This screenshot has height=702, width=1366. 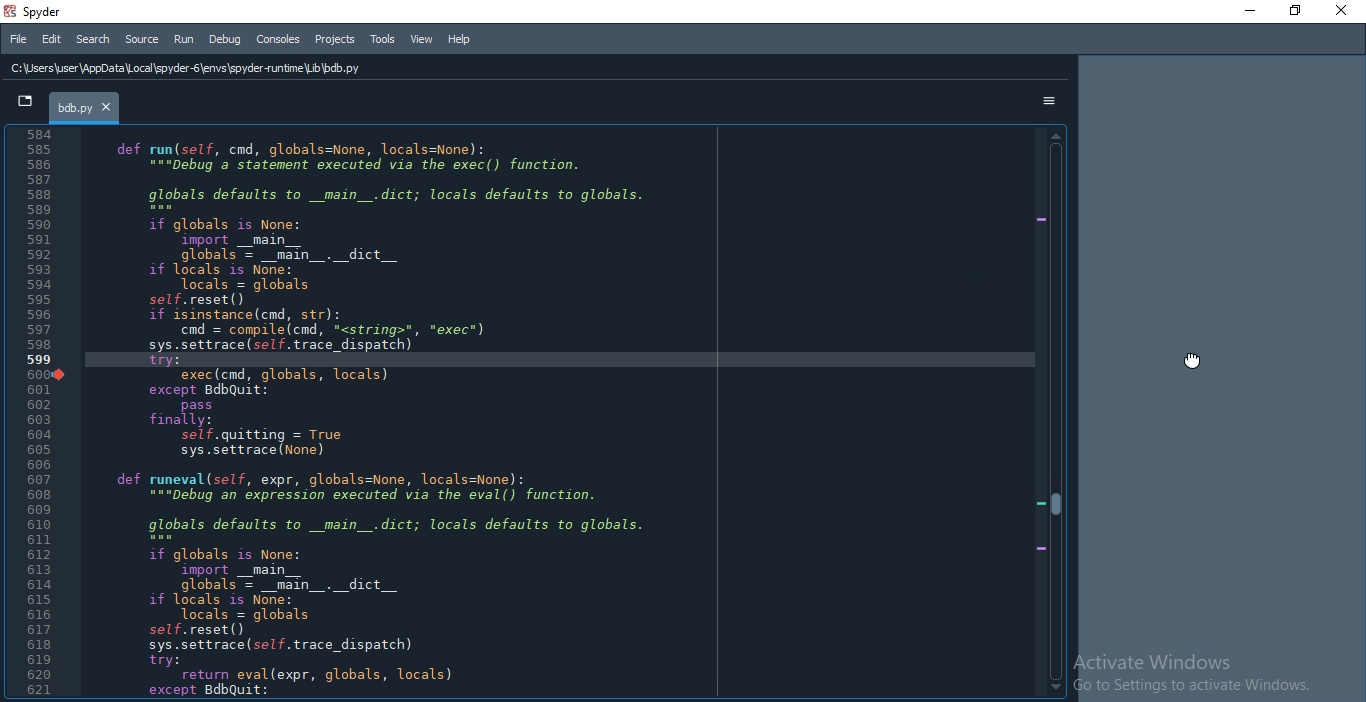 What do you see at coordinates (184, 40) in the screenshot?
I see `Run` at bounding box center [184, 40].